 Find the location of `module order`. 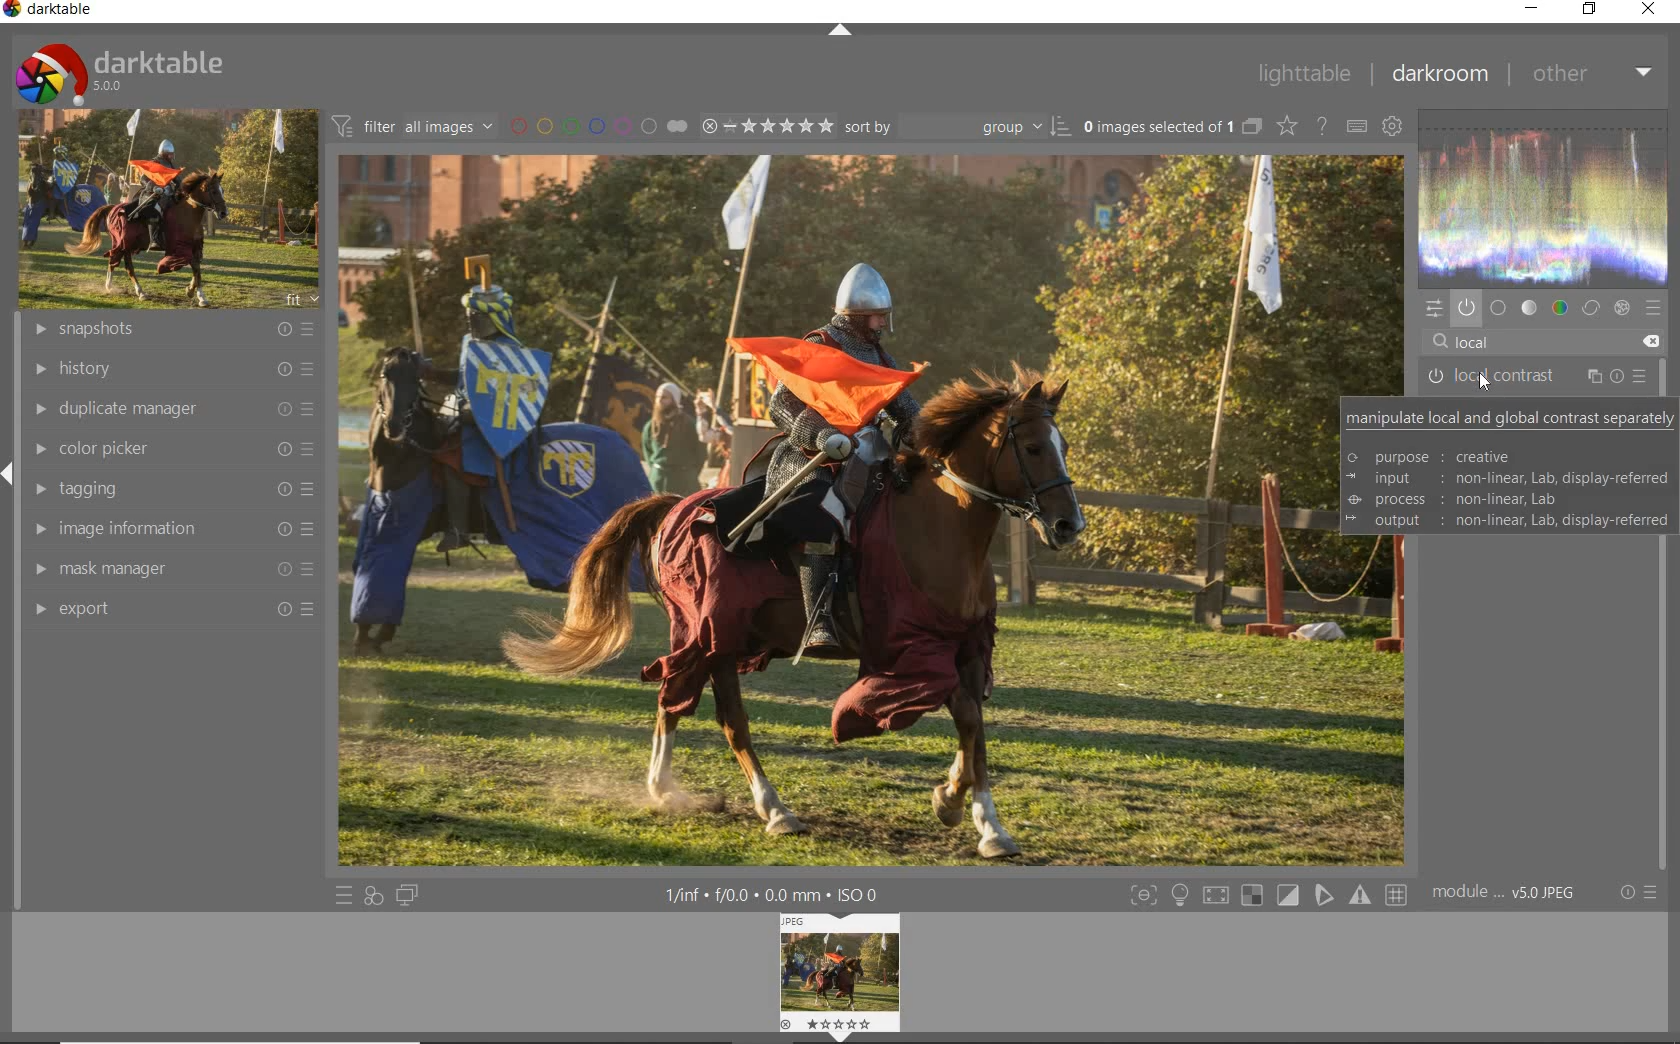

module order is located at coordinates (1513, 892).